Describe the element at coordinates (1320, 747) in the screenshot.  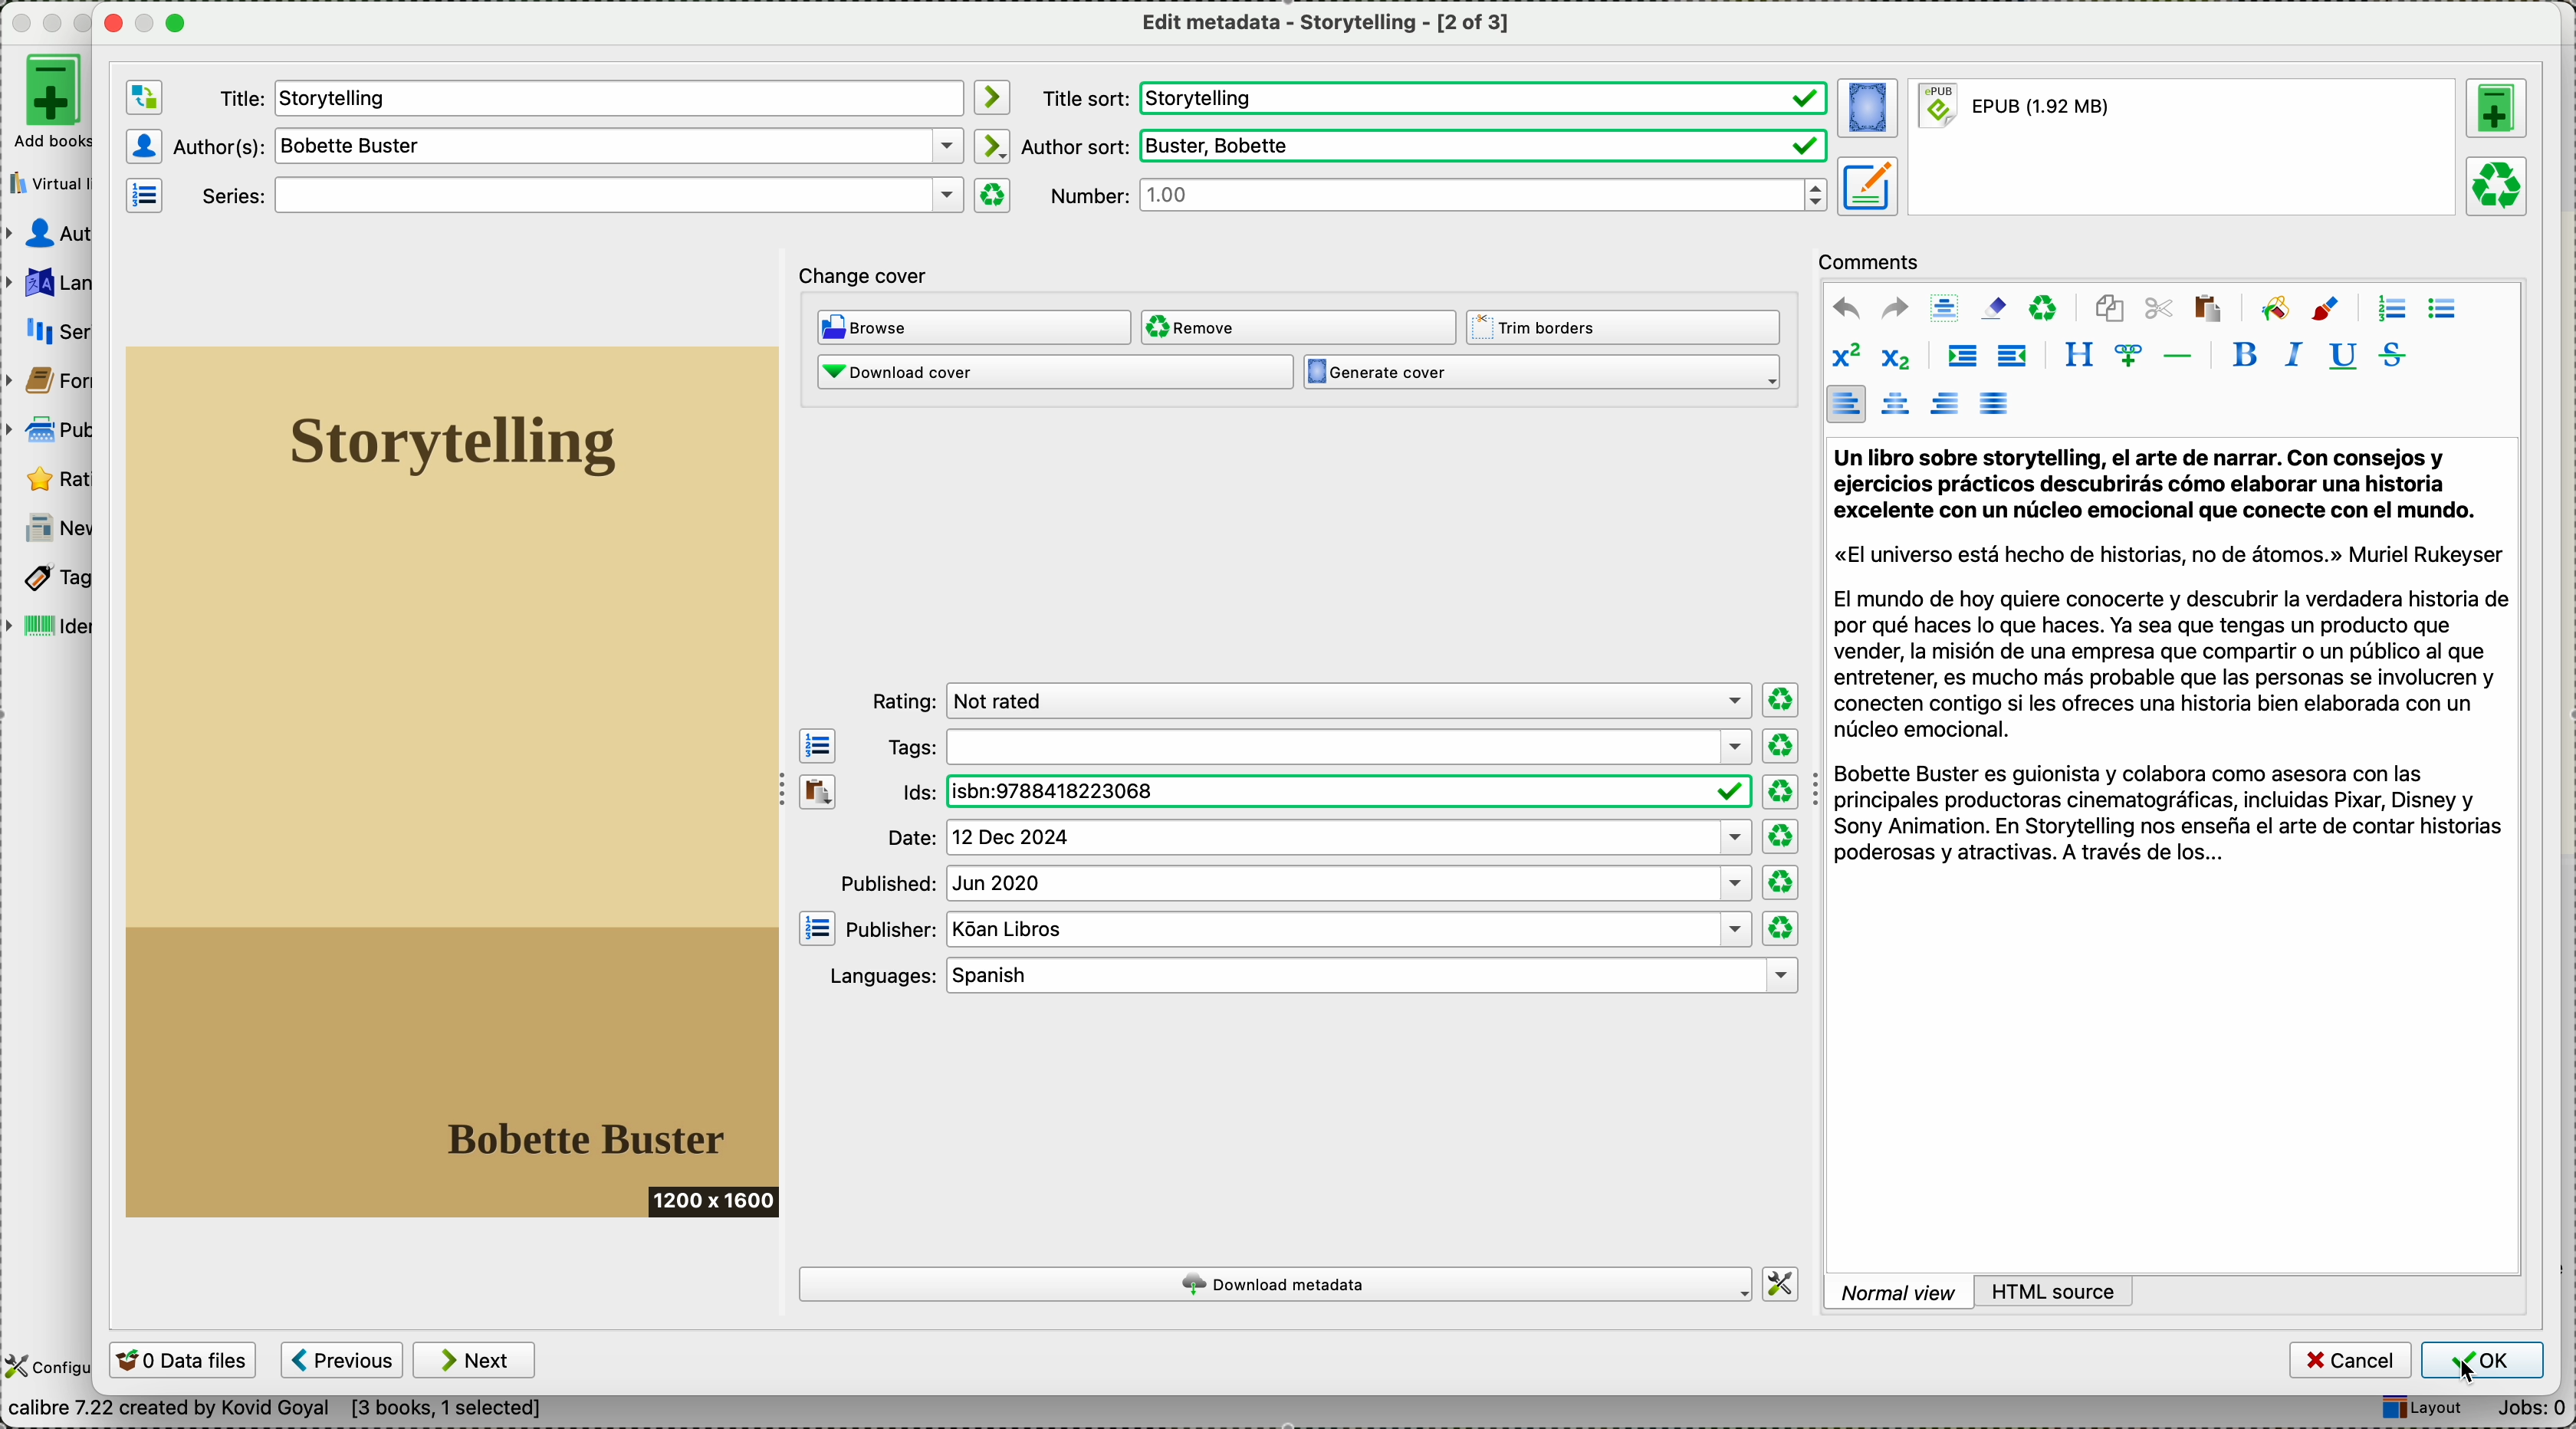
I see `tags` at that location.